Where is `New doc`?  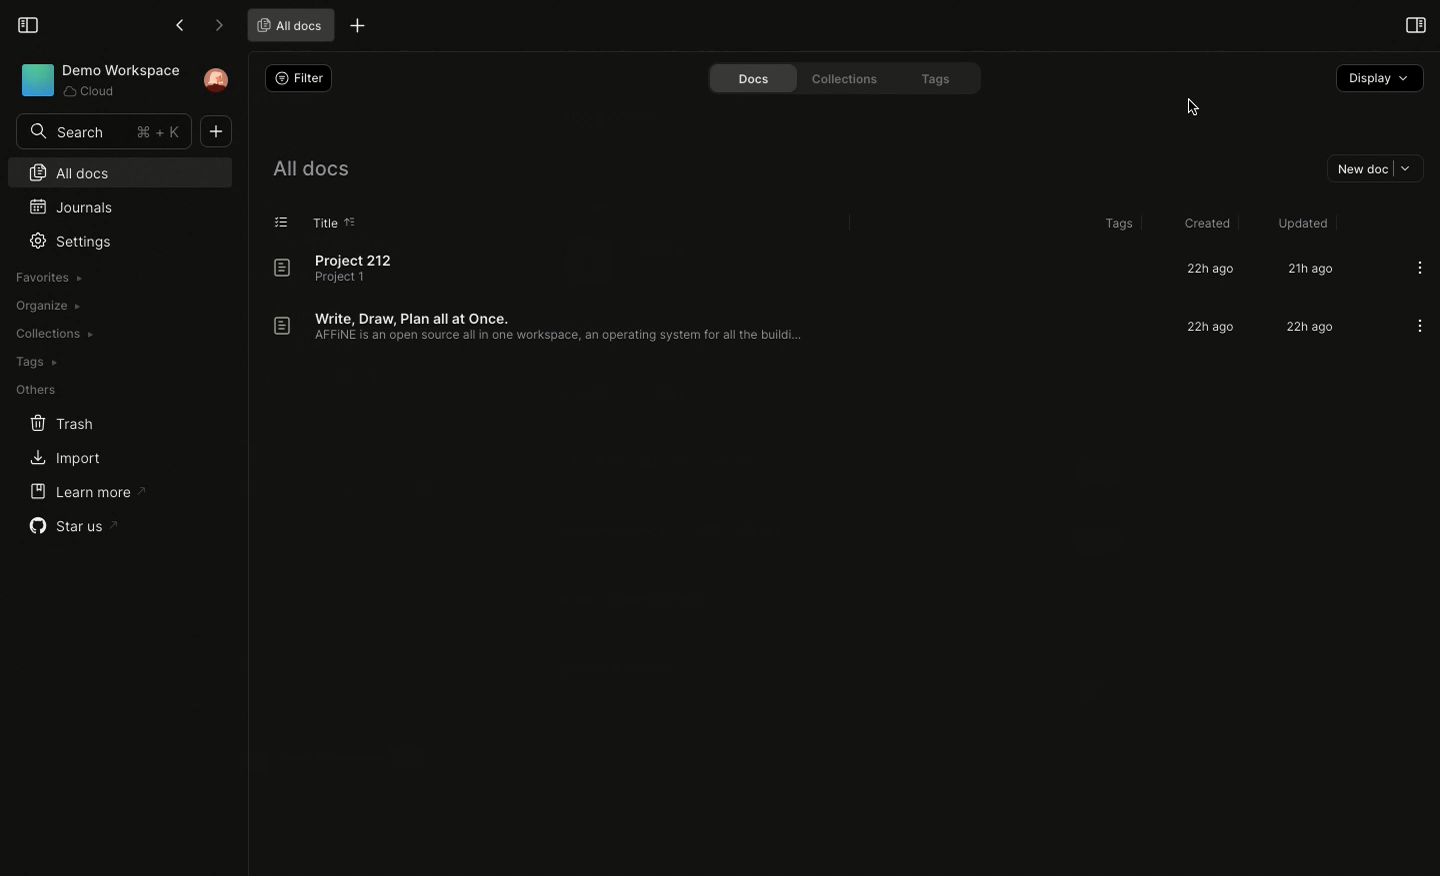
New doc is located at coordinates (215, 133).